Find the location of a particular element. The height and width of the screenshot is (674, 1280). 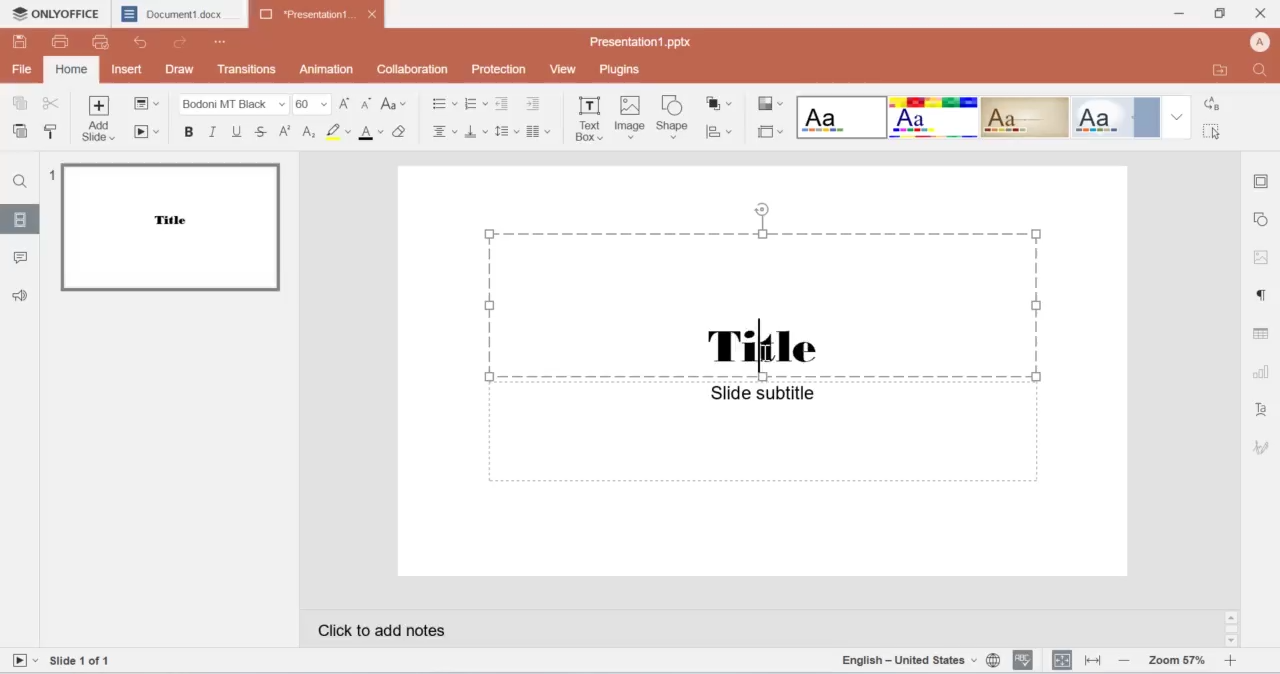

view is located at coordinates (566, 69).